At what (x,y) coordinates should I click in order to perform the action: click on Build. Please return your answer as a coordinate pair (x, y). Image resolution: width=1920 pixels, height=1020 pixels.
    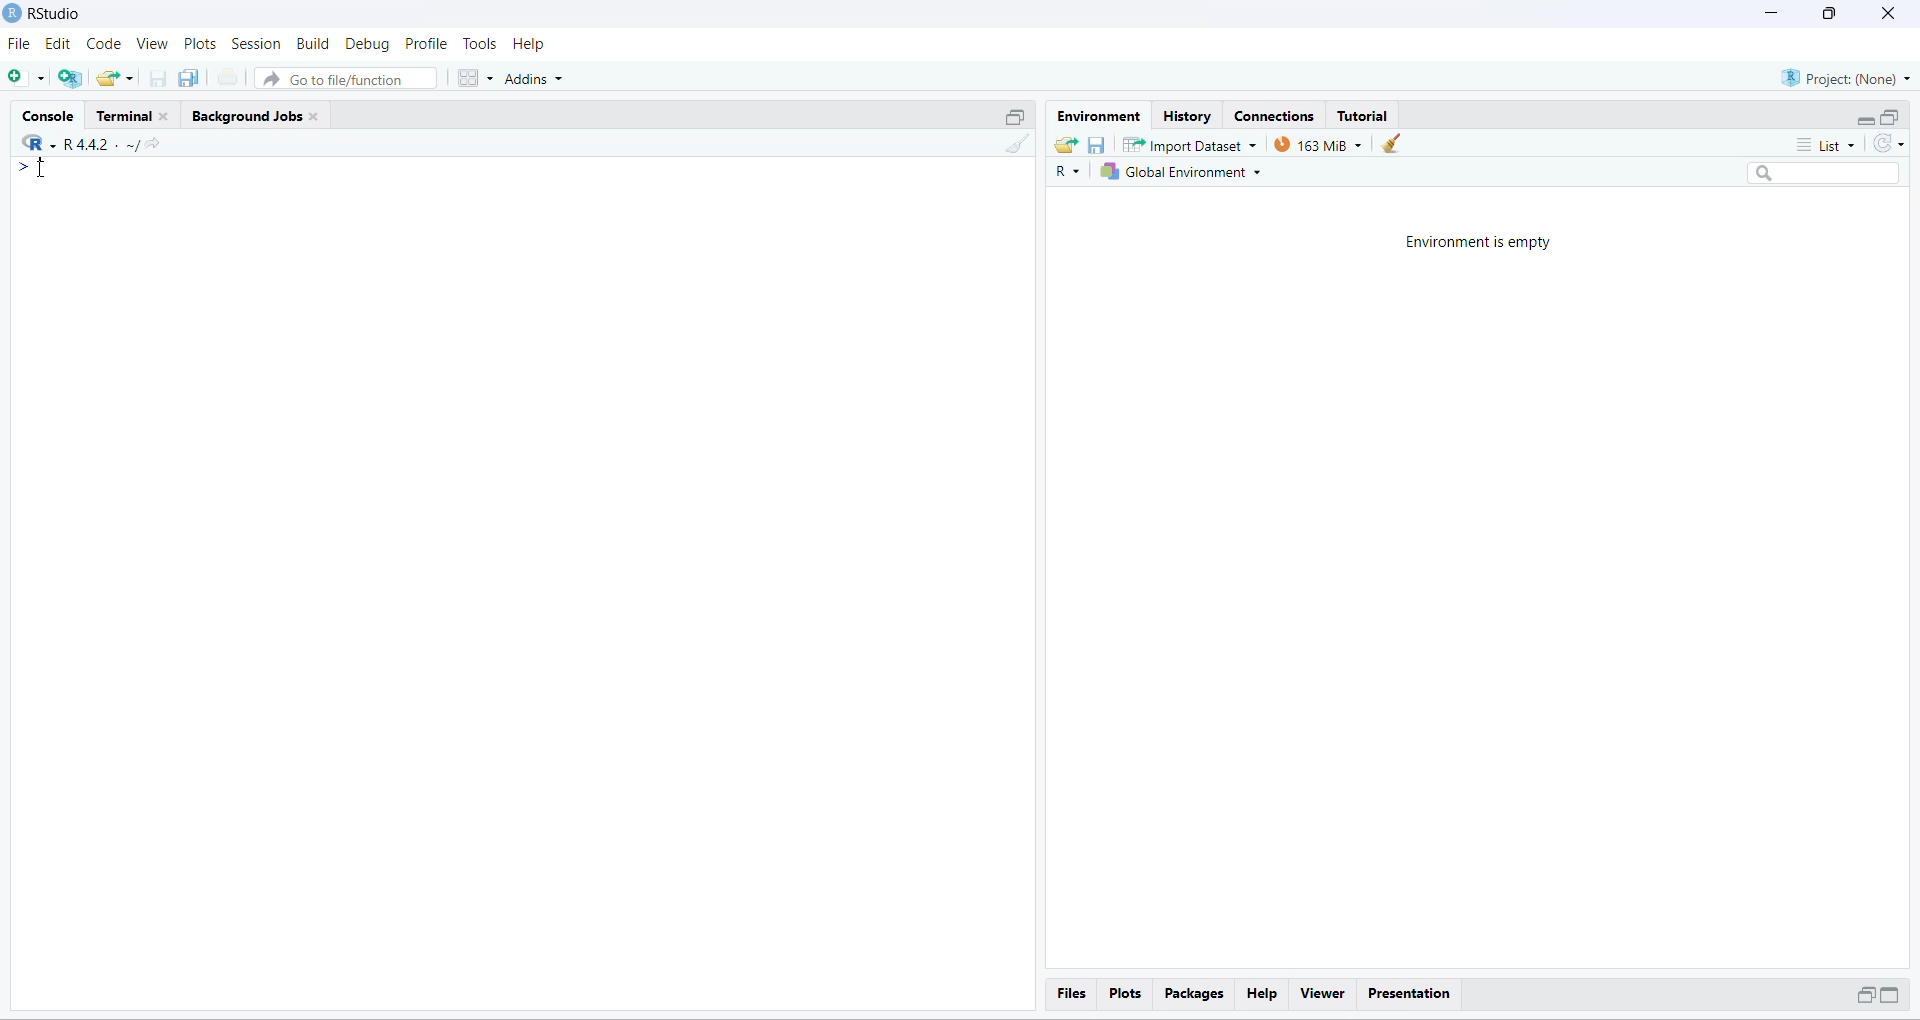
    Looking at the image, I should click on (313, 43).